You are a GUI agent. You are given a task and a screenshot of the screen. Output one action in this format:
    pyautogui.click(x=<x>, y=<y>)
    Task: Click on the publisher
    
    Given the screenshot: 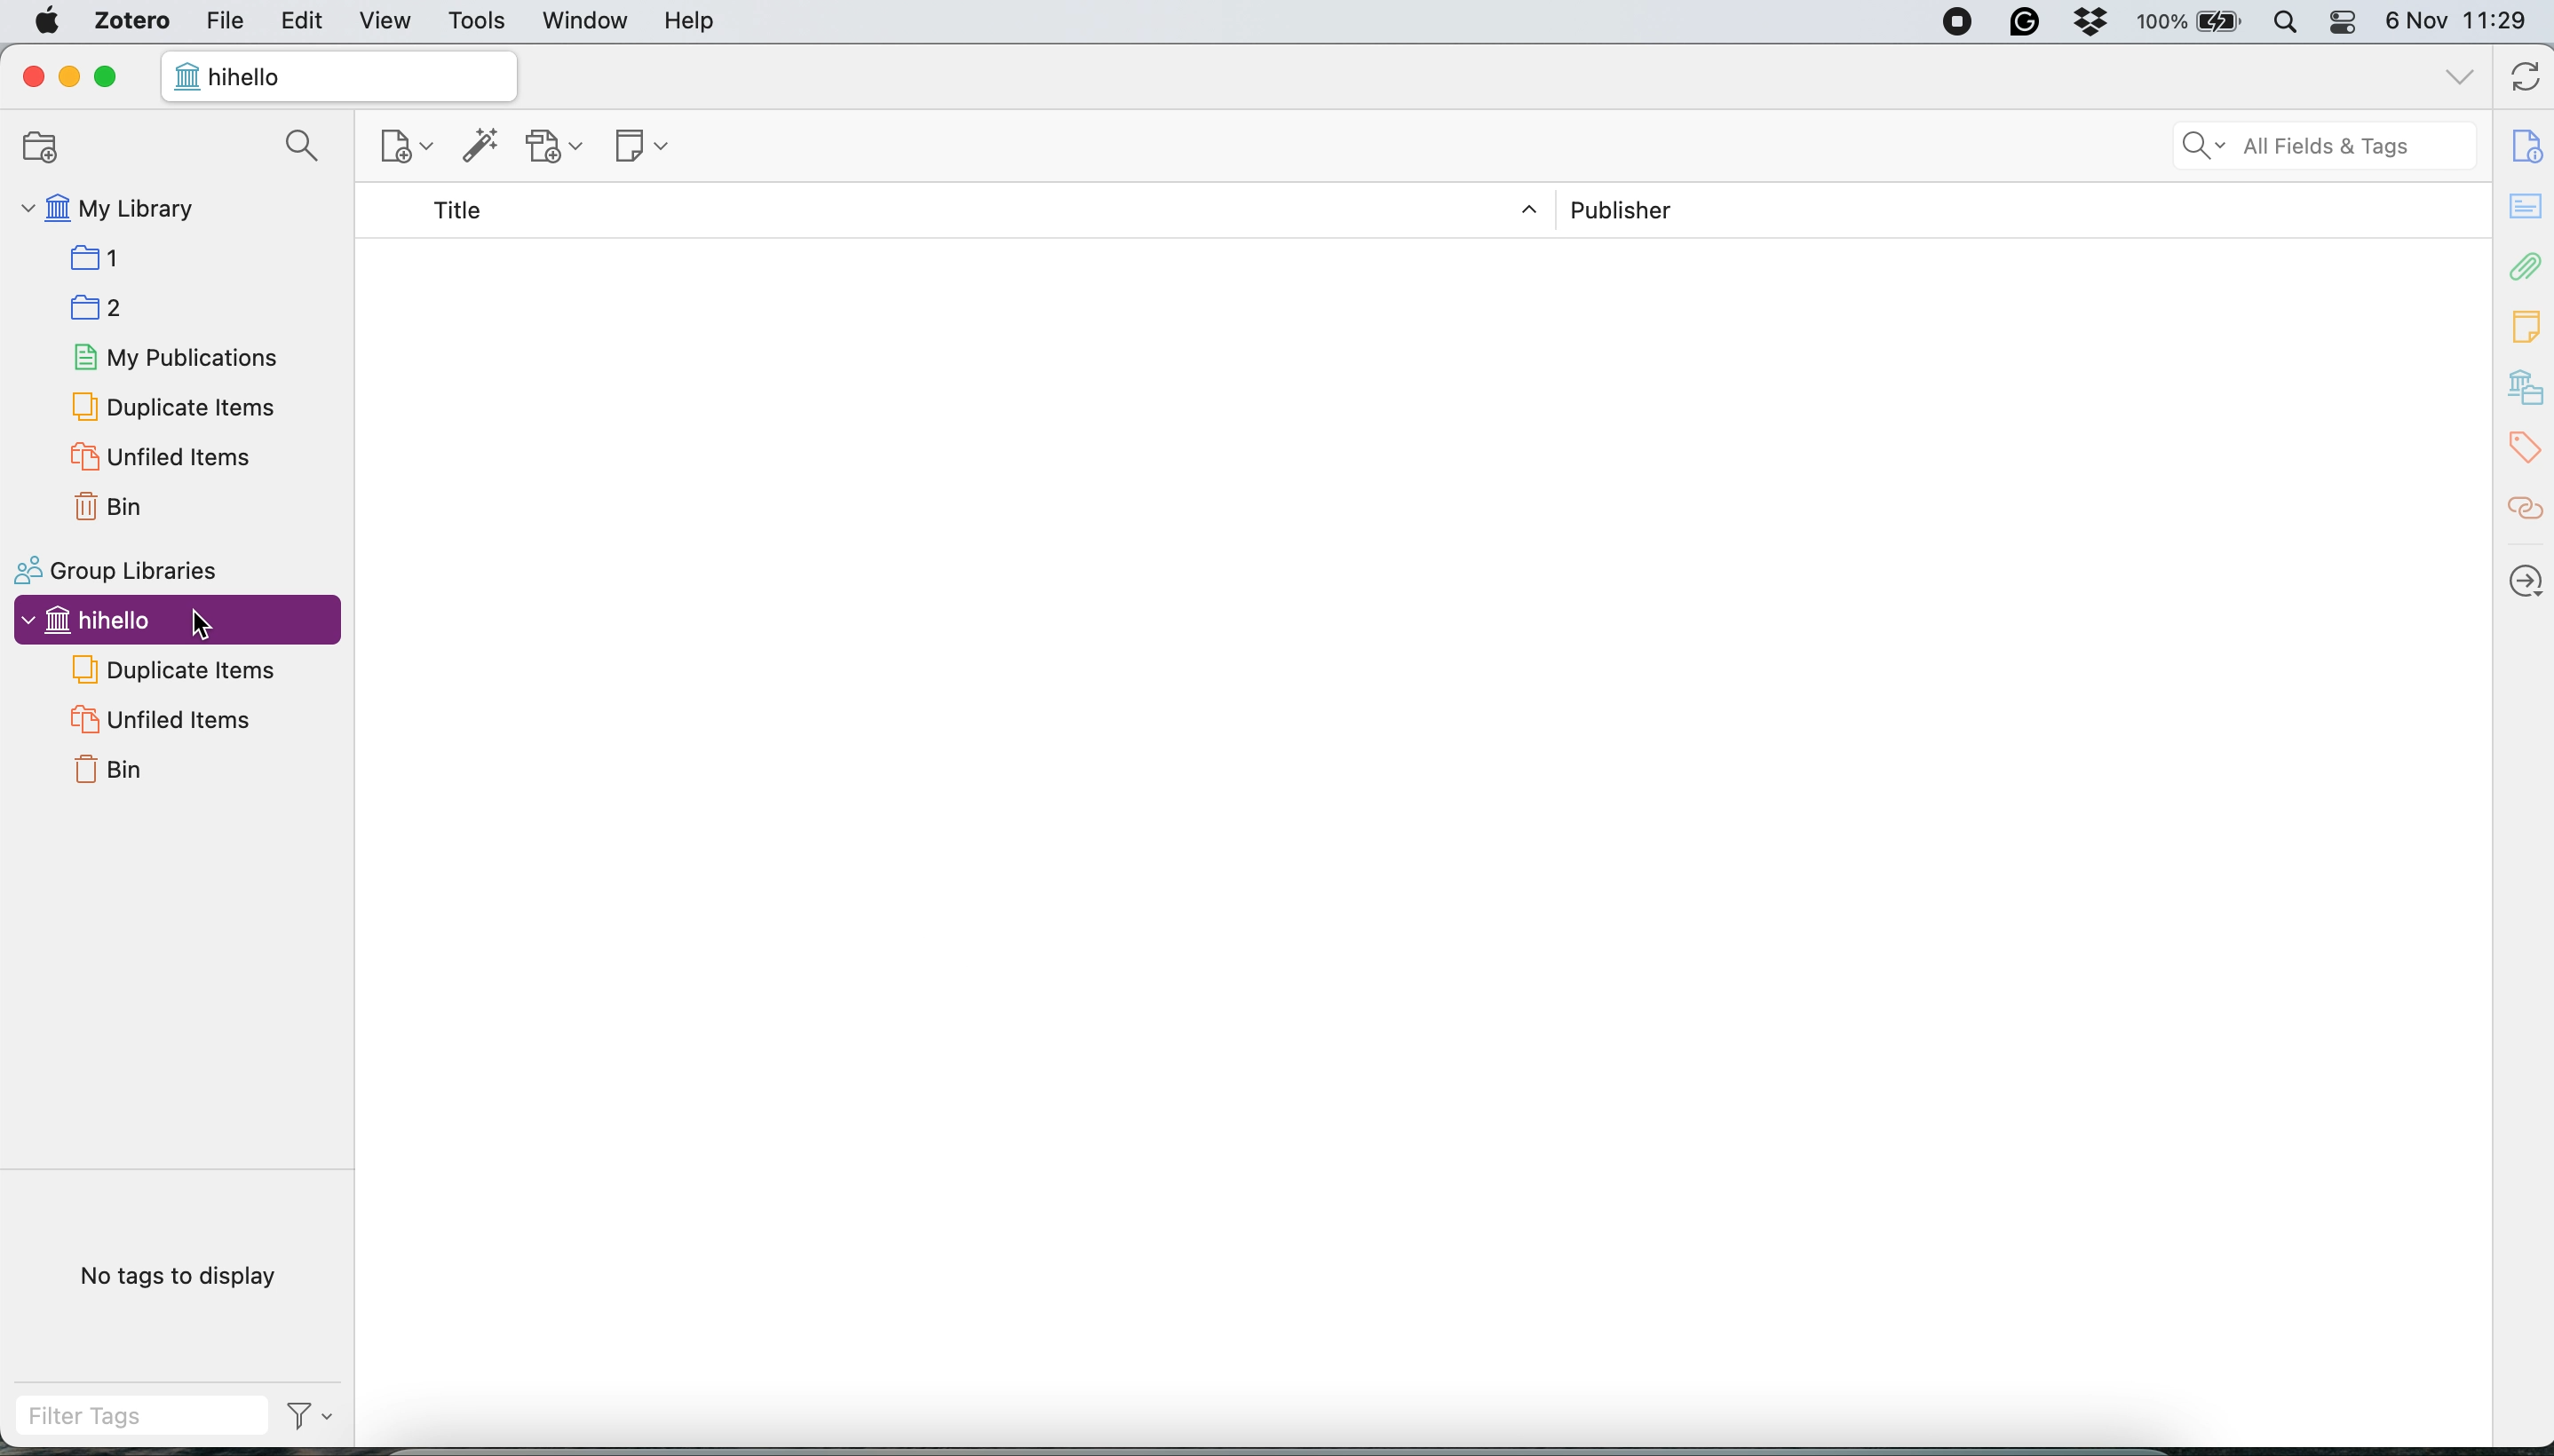 What is the action you would take?
    pyautogui.click(x=1635, y=212)
    